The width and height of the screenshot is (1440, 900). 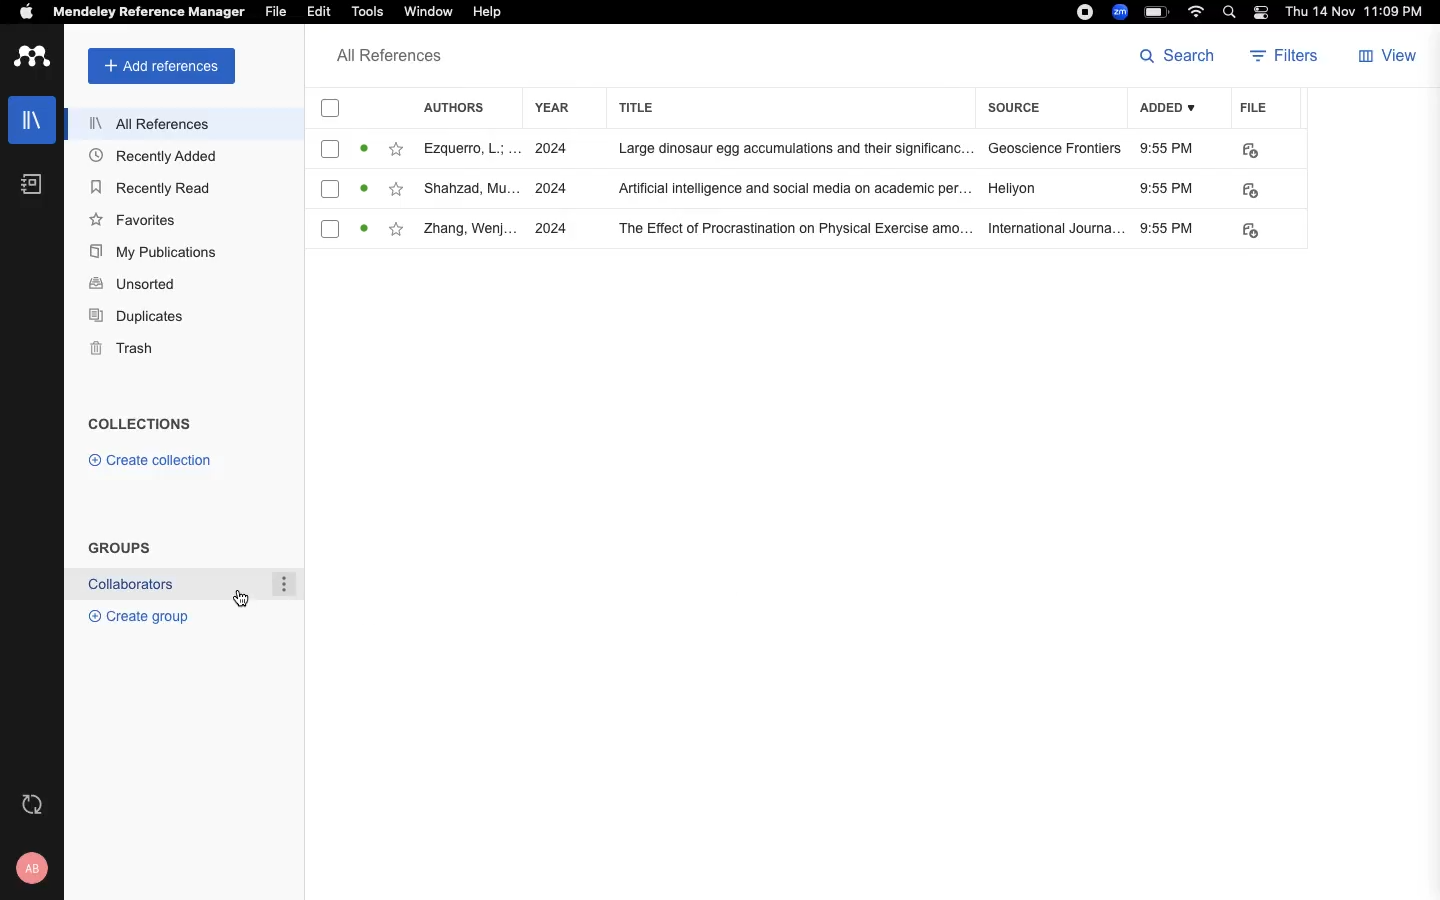 What do you see at coordinates (149, 13) in the screenshot?
I see `Mendeley Reference Manager` at bounding box center [149, 13].